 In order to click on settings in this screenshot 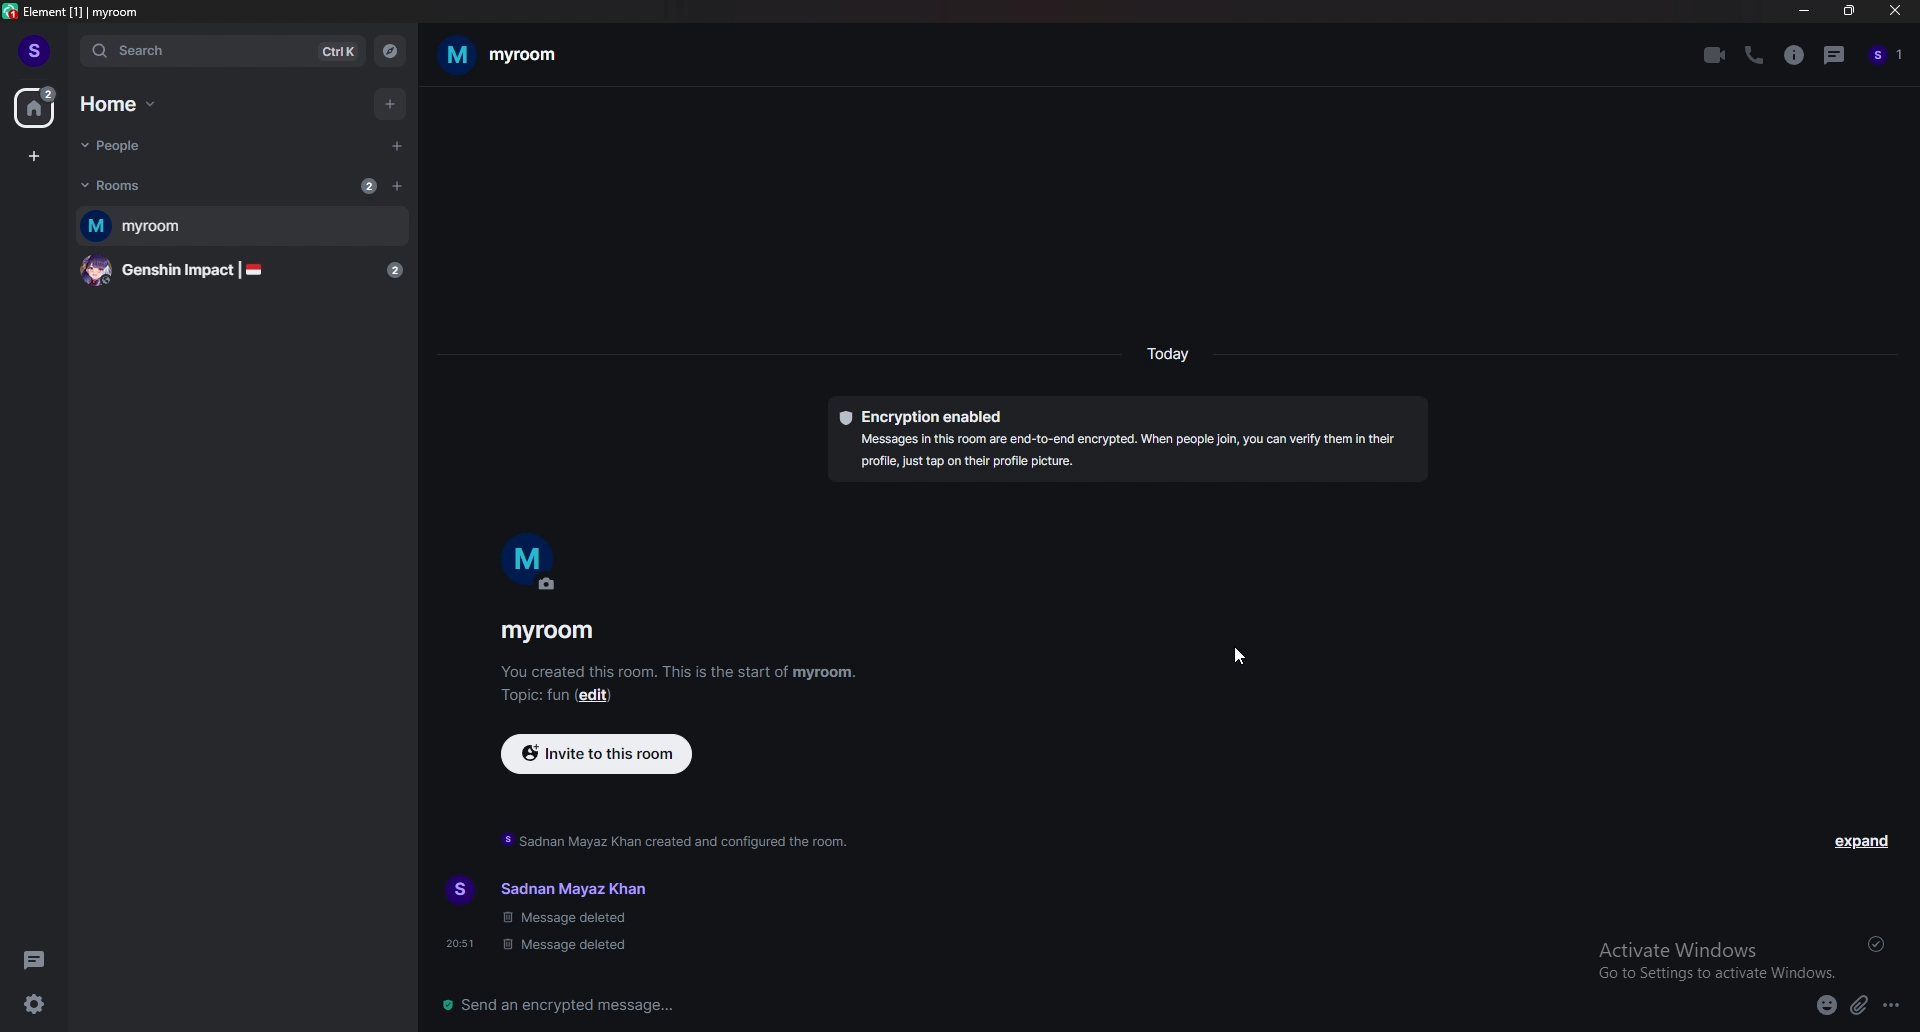, I will do `click(34, 1004)`.